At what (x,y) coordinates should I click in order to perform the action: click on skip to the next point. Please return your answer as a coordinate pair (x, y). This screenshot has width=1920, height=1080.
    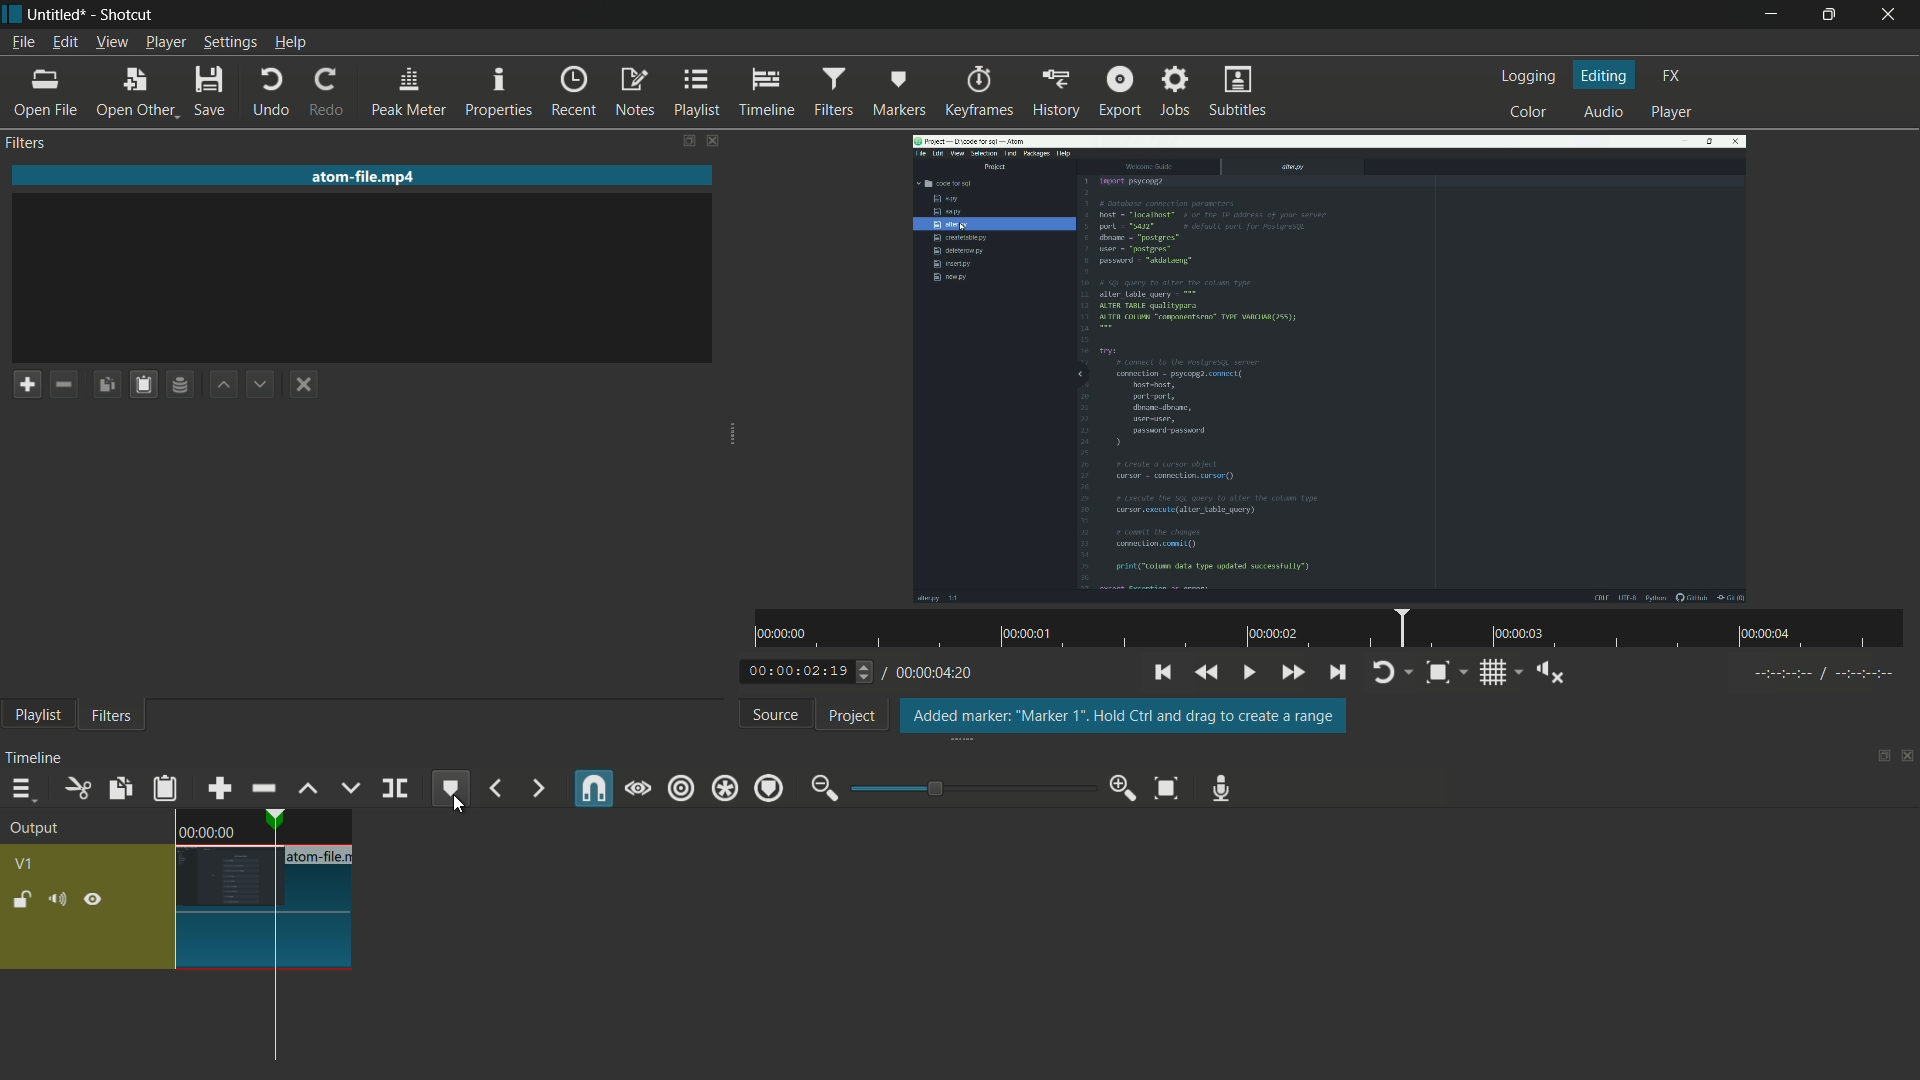
    Looking at the image, I should click on (1337, 673).